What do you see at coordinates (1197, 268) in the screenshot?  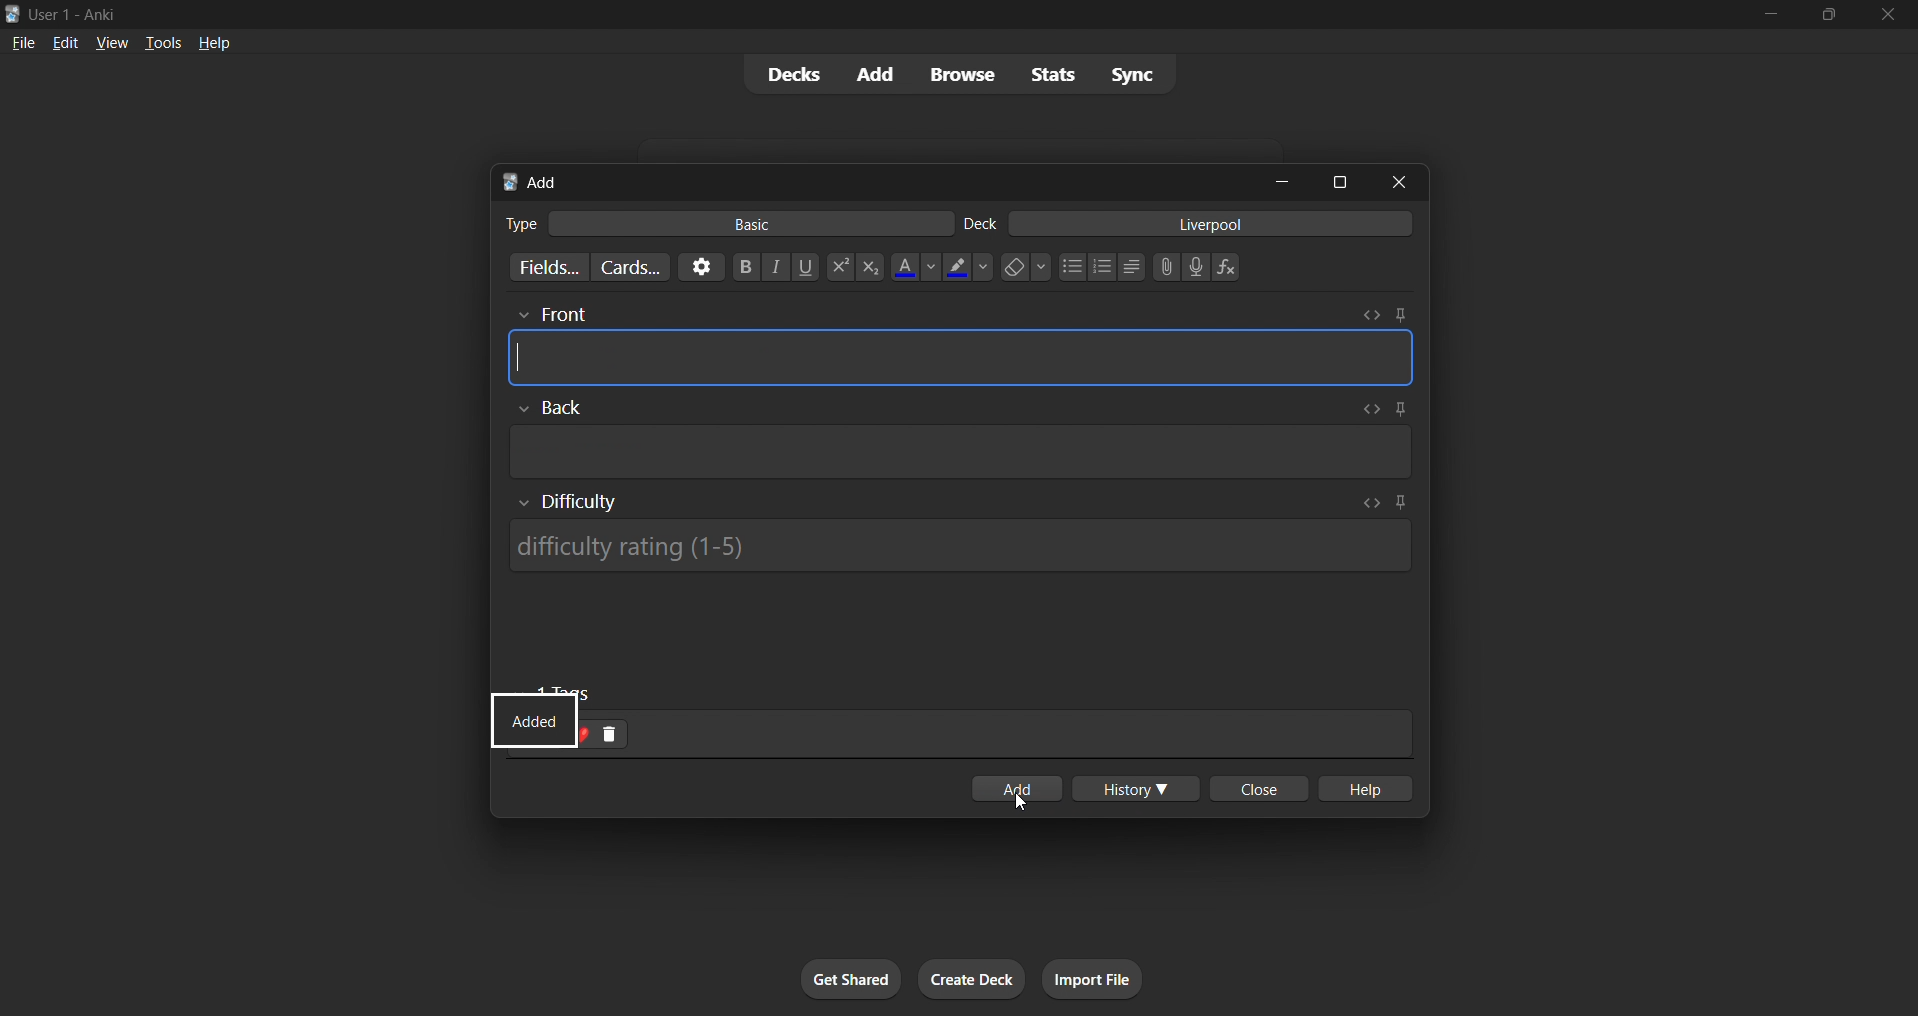 I see `microphone` at bounding box center [1197, 268].